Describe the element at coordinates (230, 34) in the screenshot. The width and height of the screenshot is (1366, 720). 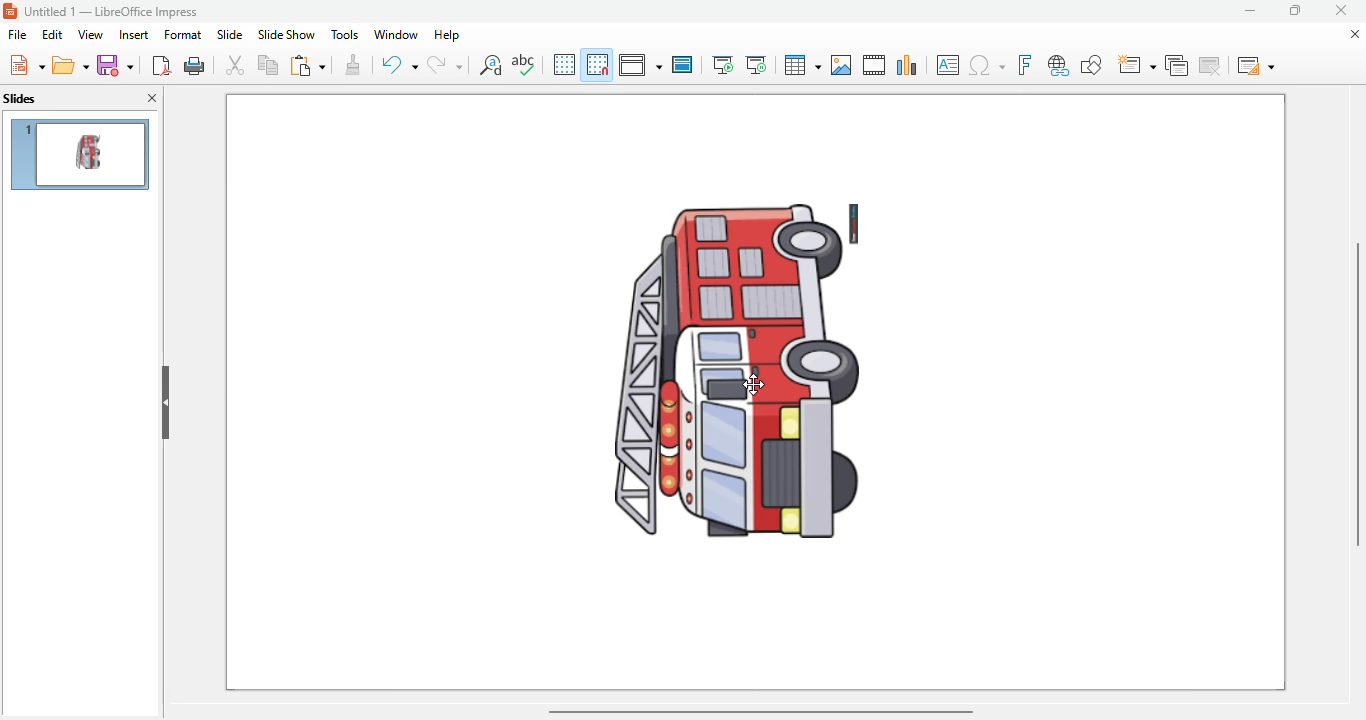
I see `slide` at that location.